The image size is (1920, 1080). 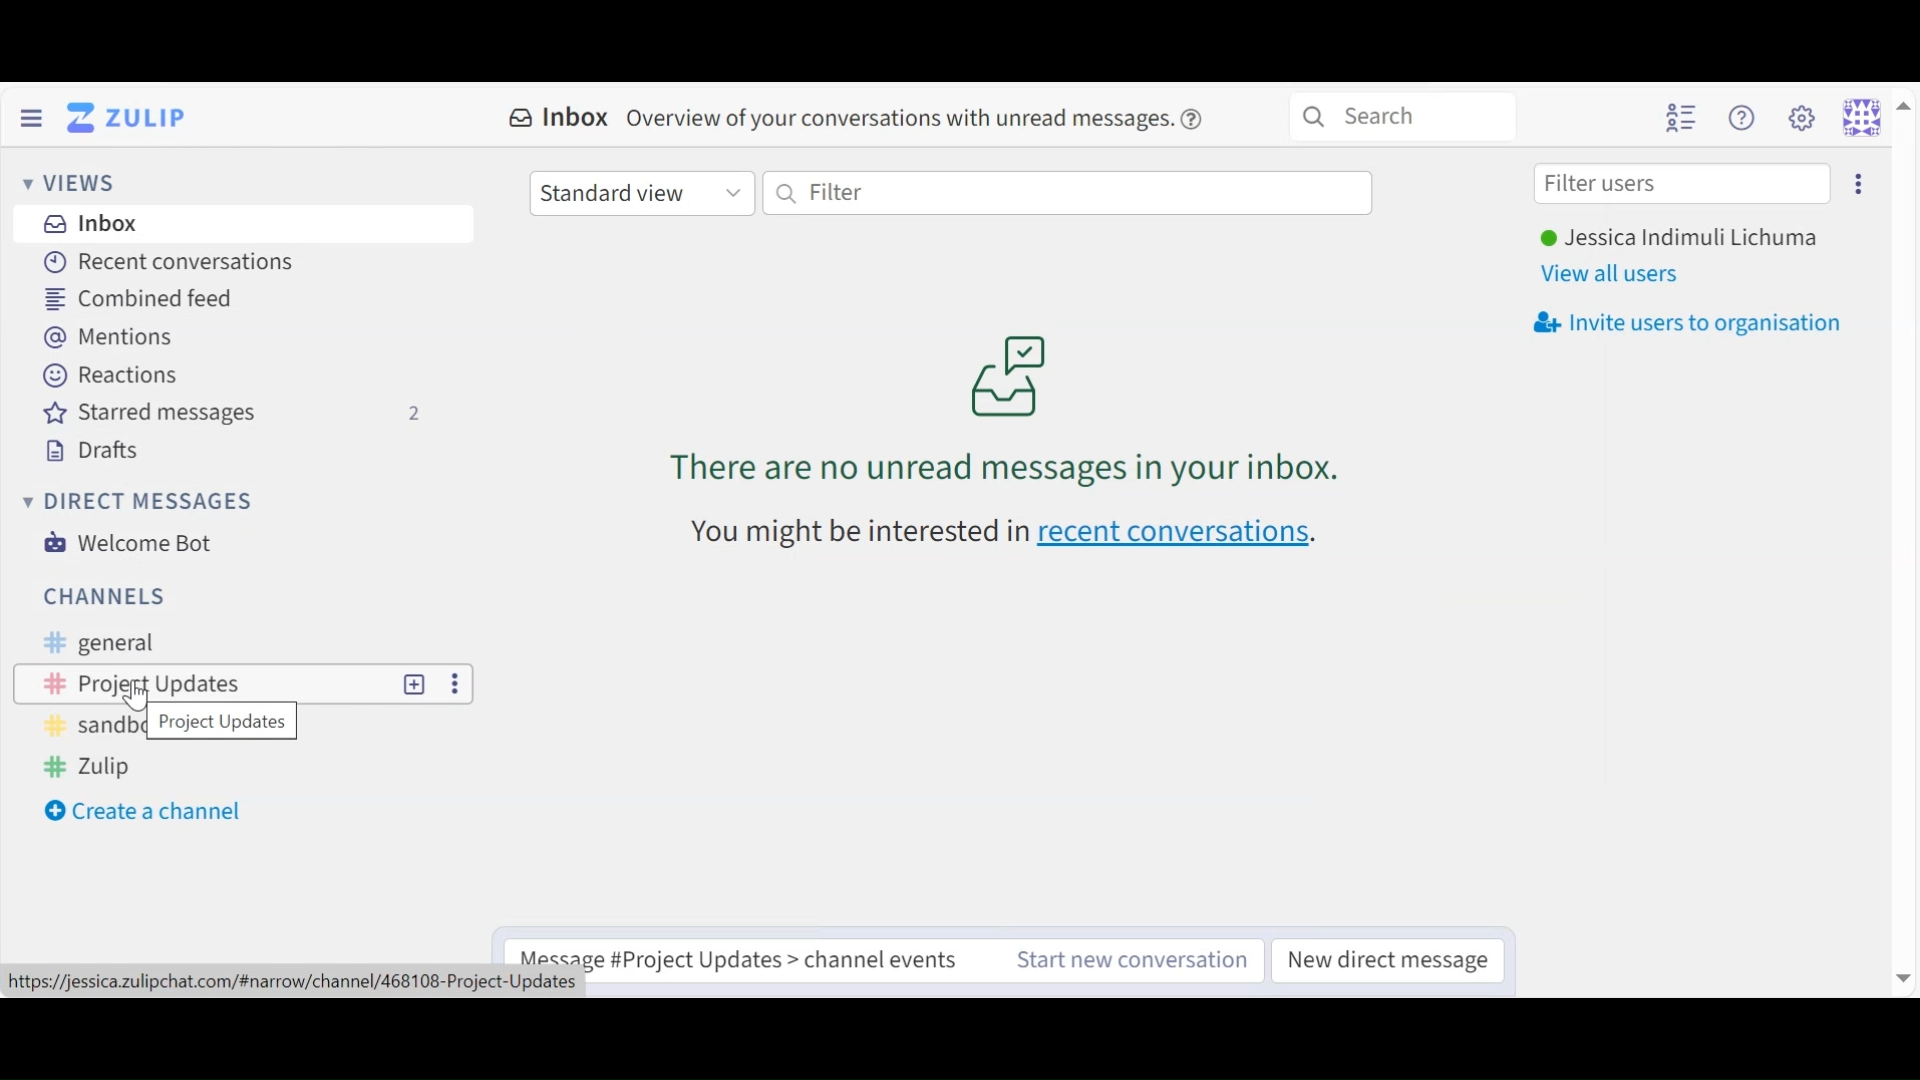 I want to click on Personal menu, so click(x=1874, y=116).